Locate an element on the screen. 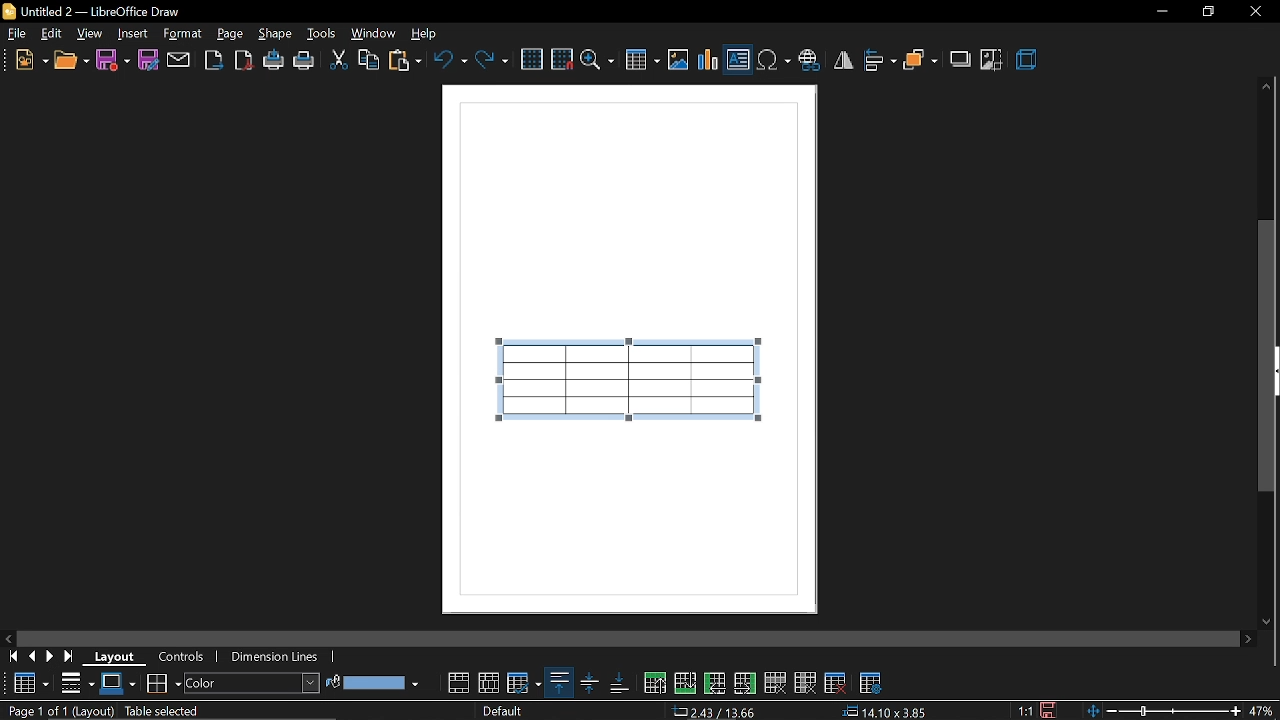 This screenshot has width=1280, height=720. align center is located at coordinates (589, 683).